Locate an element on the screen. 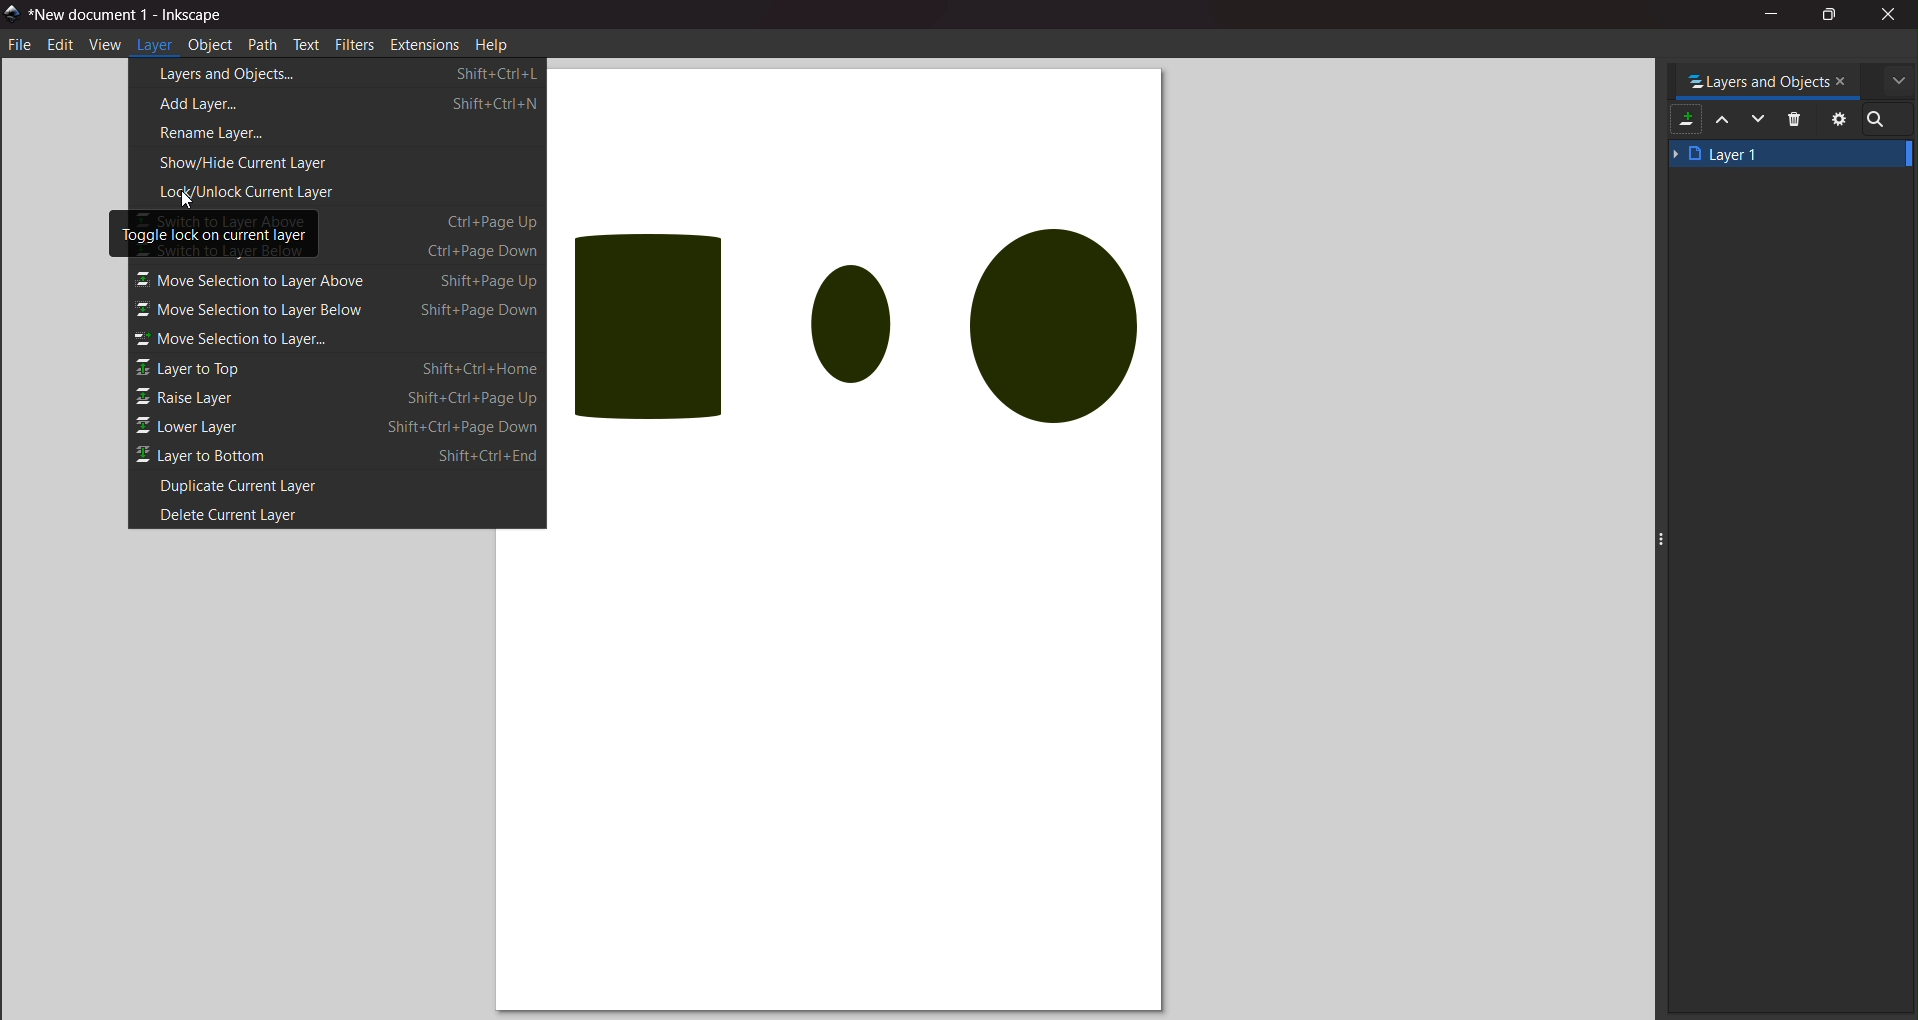  extension is located at coordinates (425, 44).